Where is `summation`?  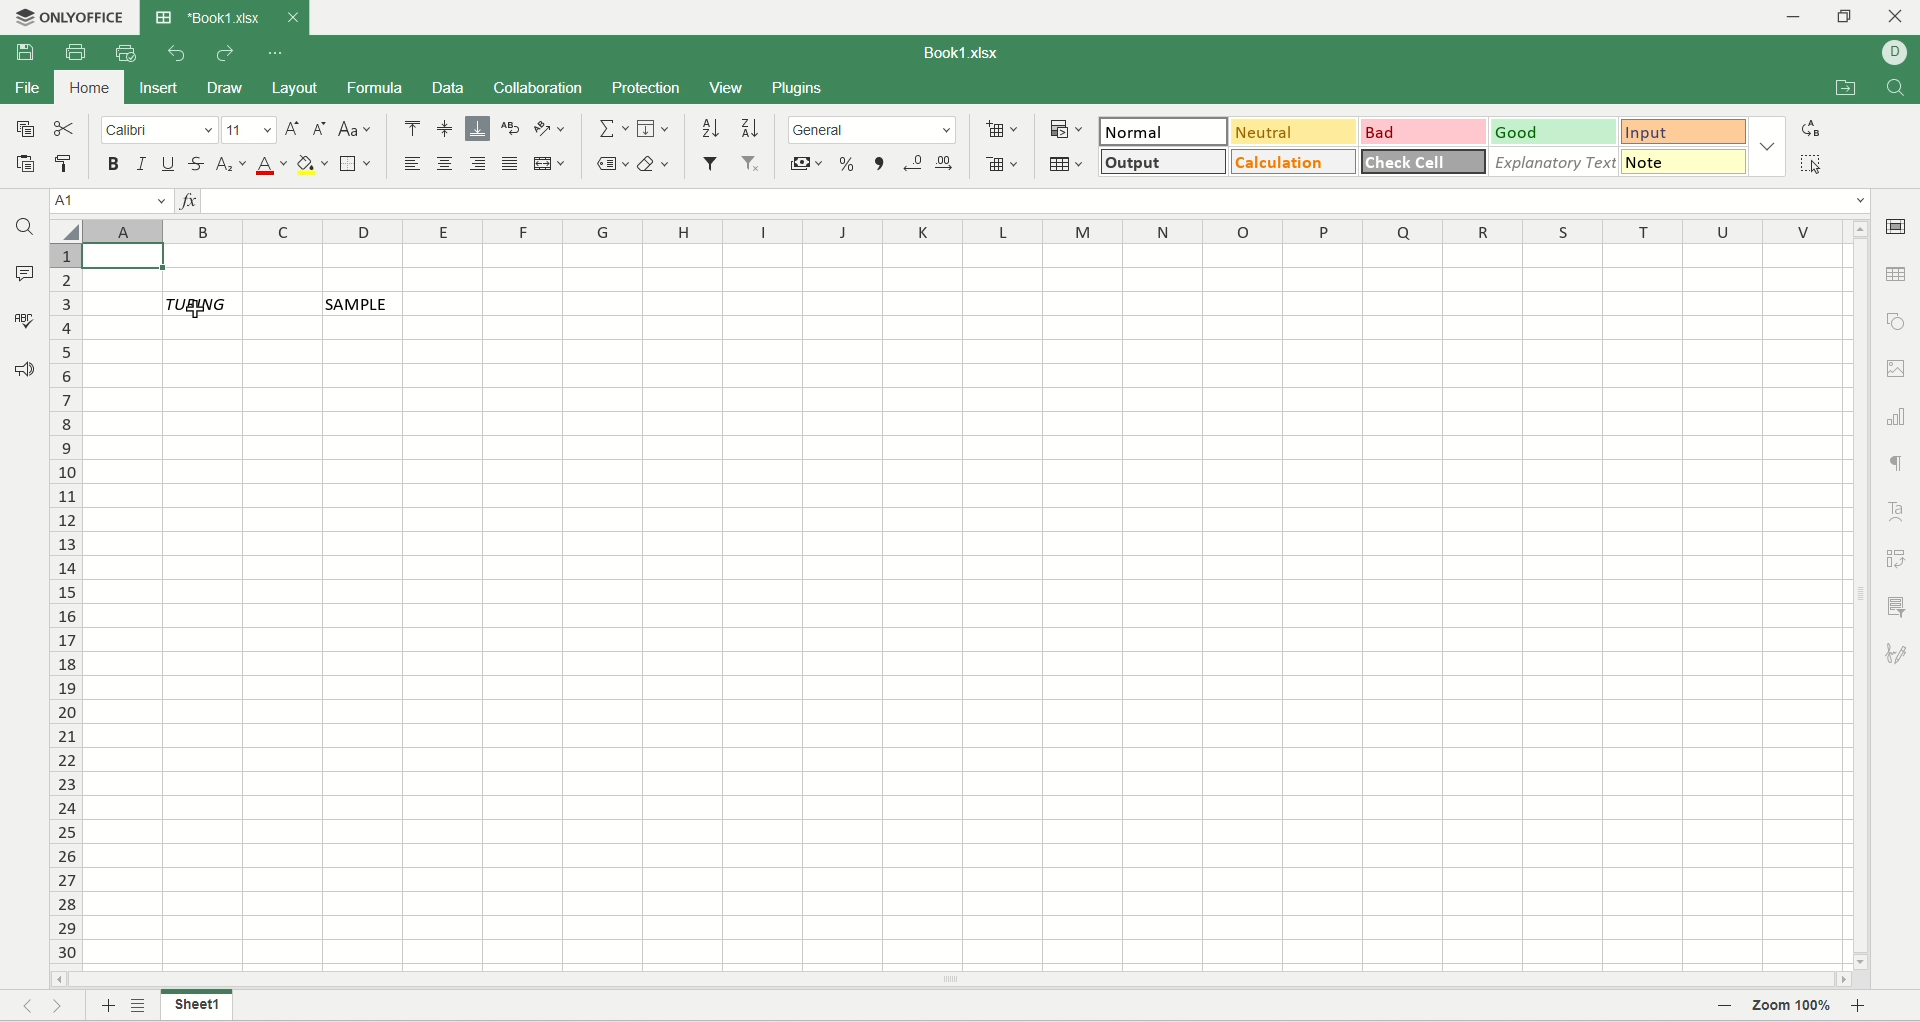 summation is located at coordinates (615, 129).